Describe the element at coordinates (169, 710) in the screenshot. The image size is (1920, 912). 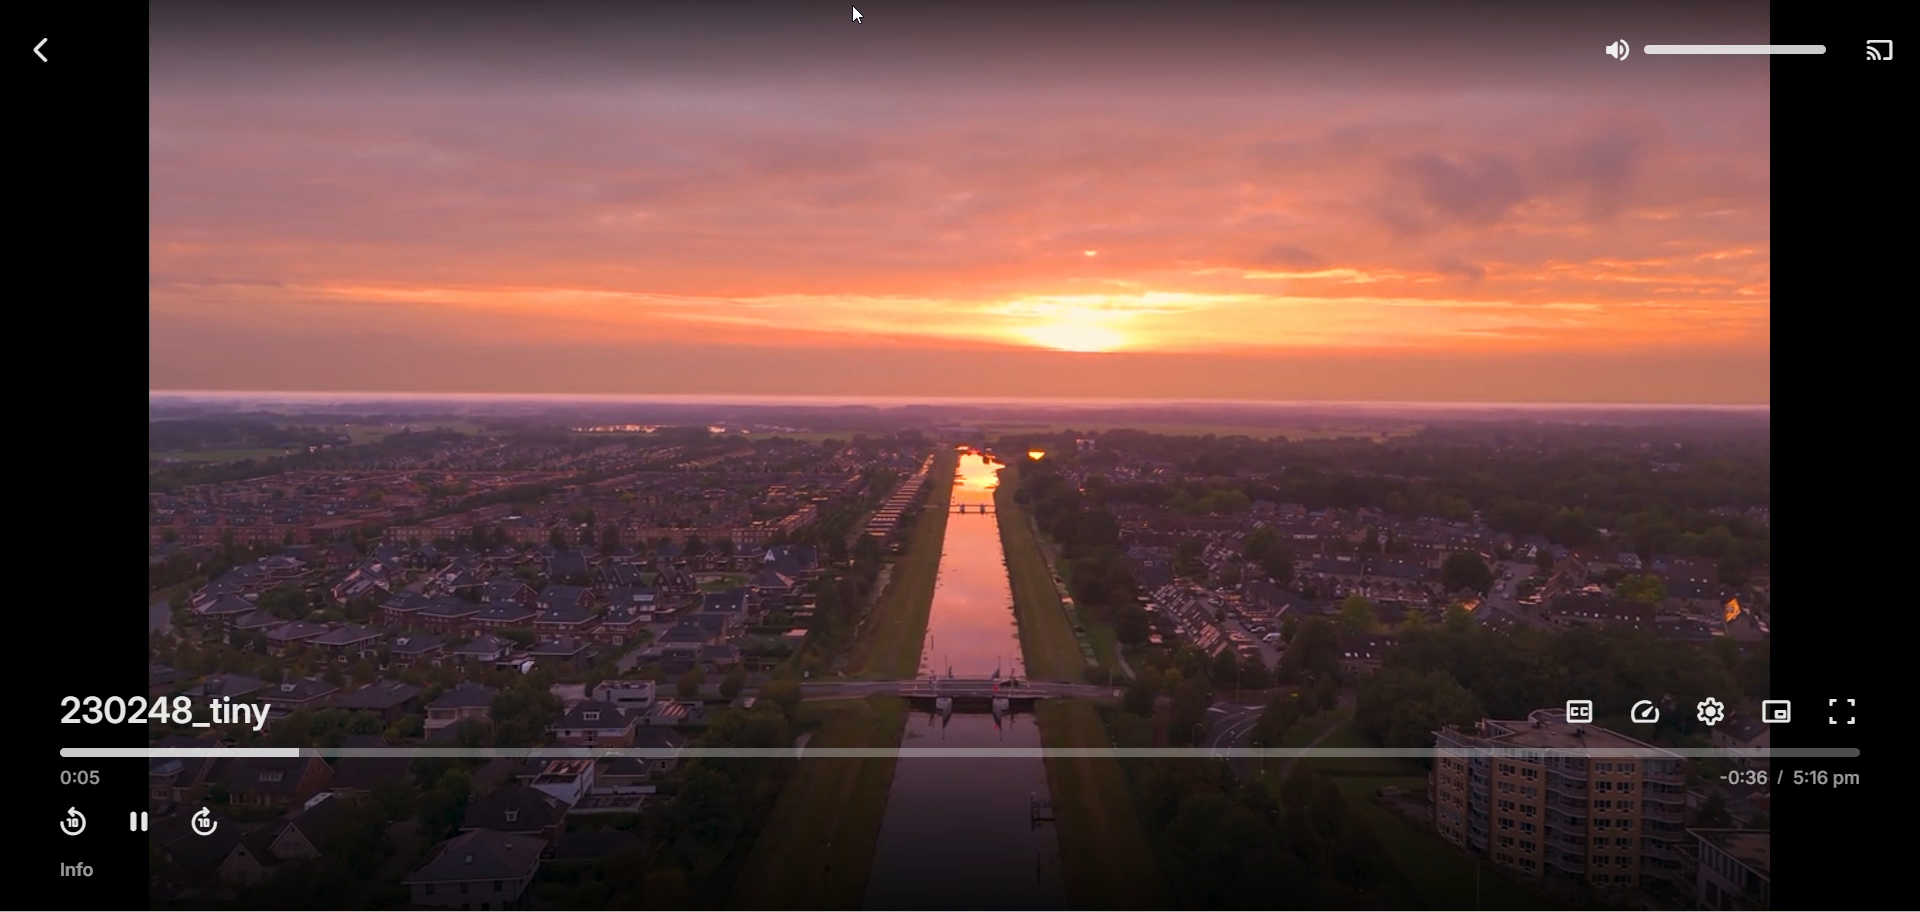
I see `230248_tiny` at that location.